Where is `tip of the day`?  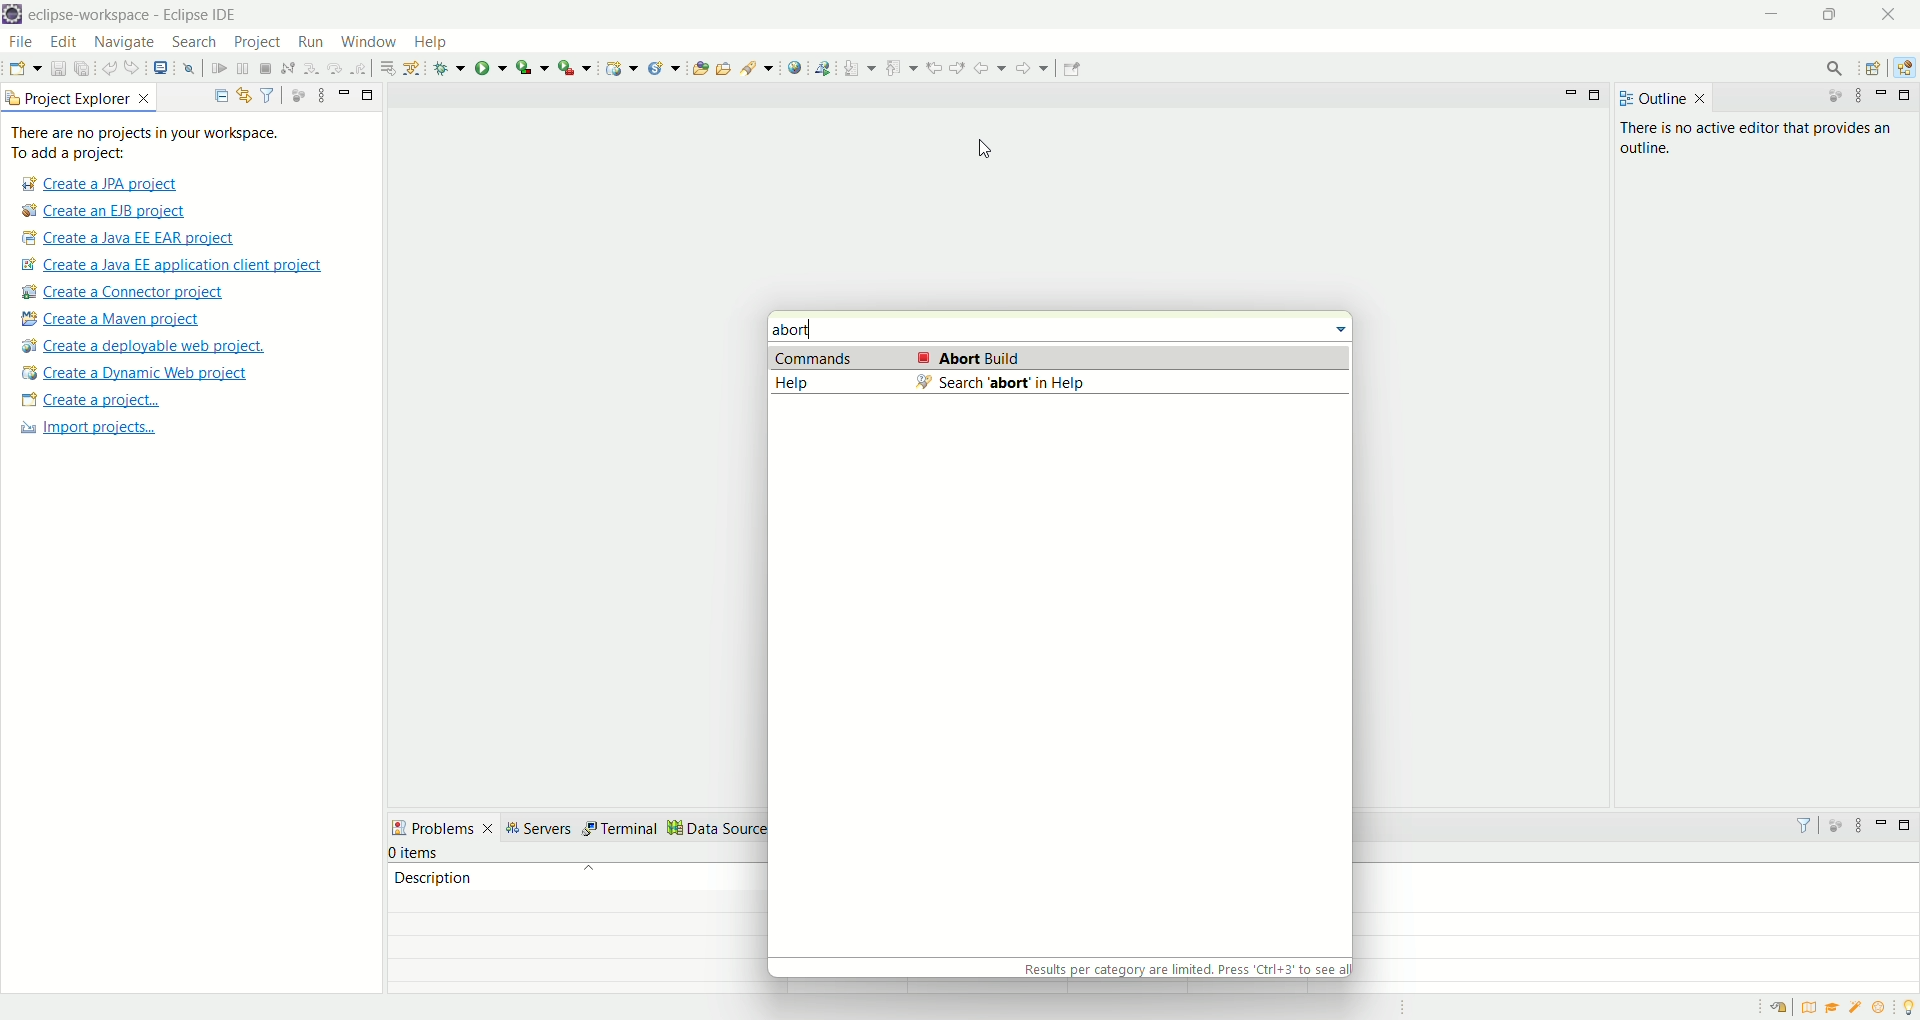
tip of the day is located at coordinates (1908, 1007).